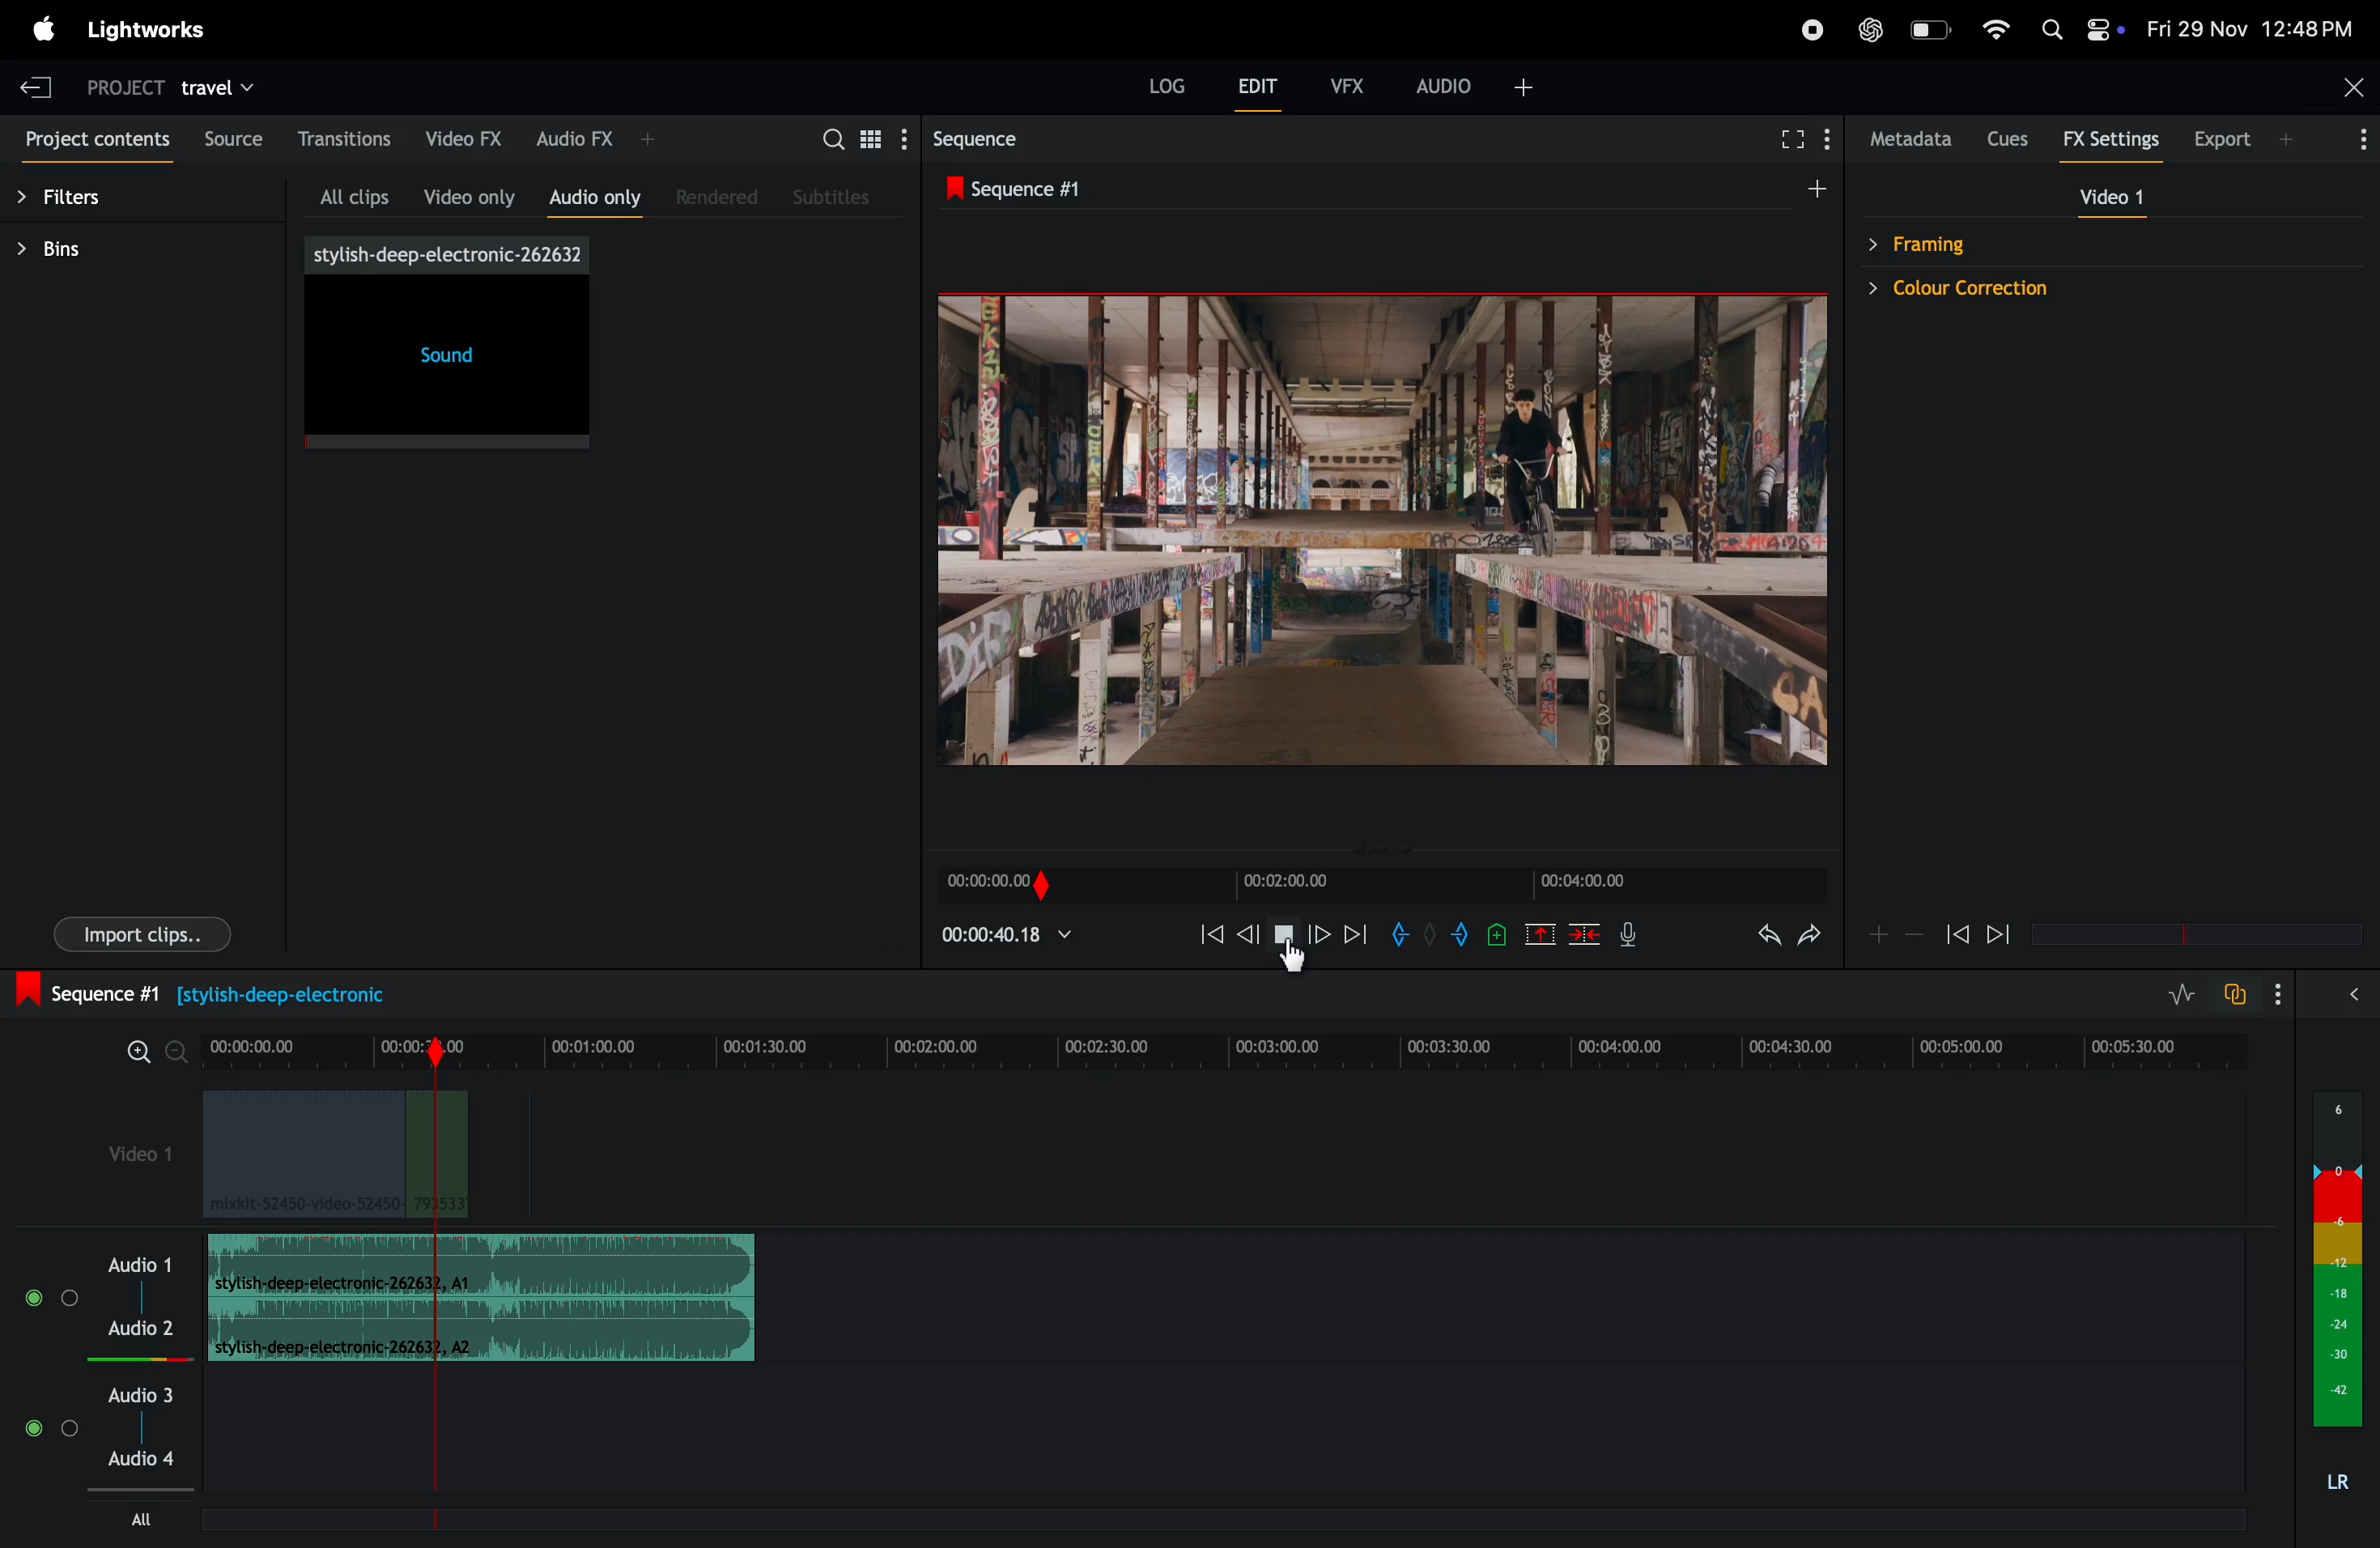 The image size is (2380, 1548). What do you see at coordinates (2107, 31) in the screenshot?
I see `control panel` at bounding box center [2107, 31].